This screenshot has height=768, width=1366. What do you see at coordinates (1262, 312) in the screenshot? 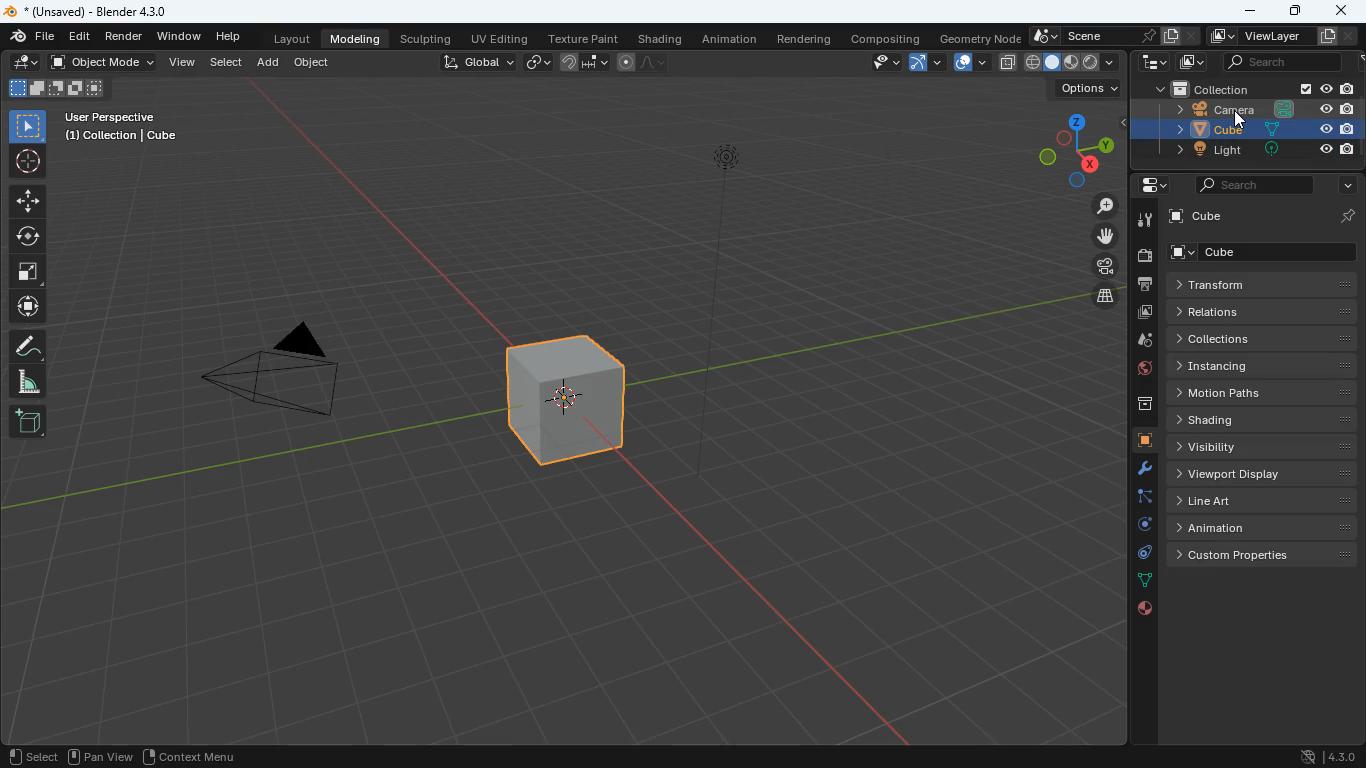
I see `relations` at bounding box center [1262, 312].